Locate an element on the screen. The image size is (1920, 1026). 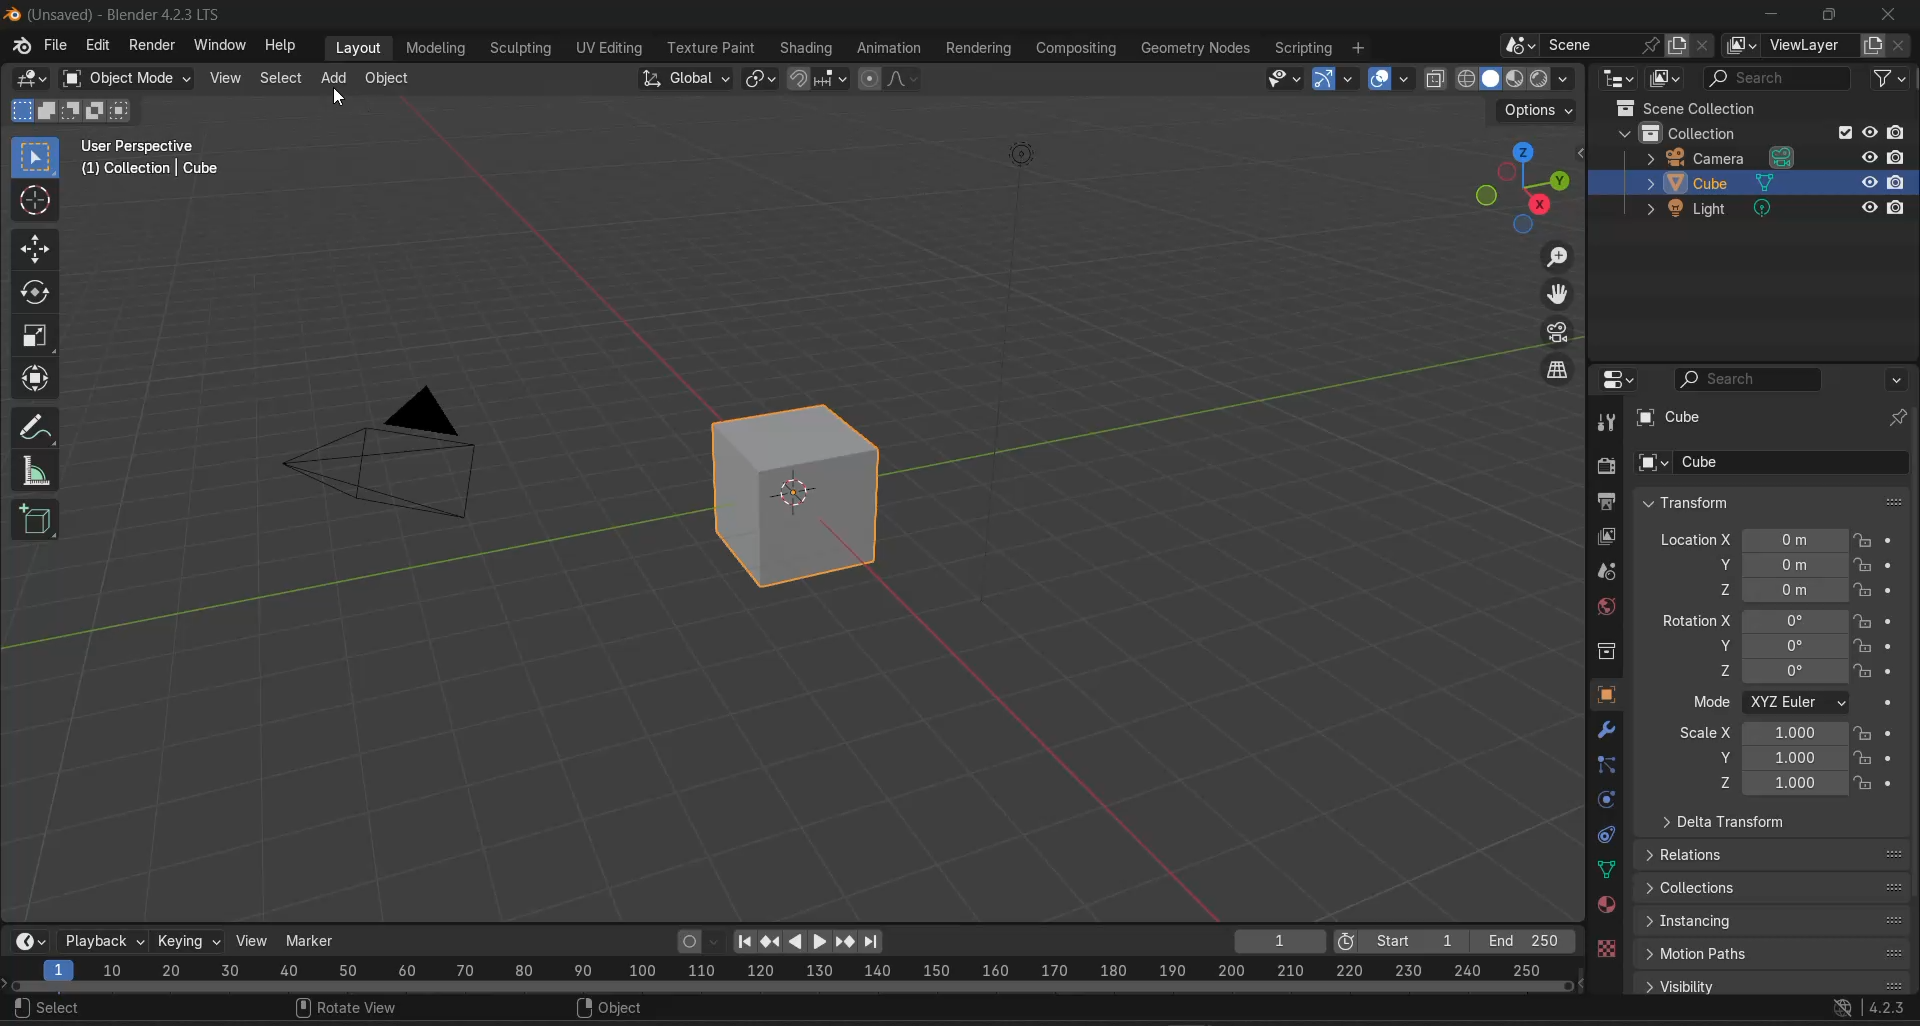
modeling is located at coordinates (440, 45).